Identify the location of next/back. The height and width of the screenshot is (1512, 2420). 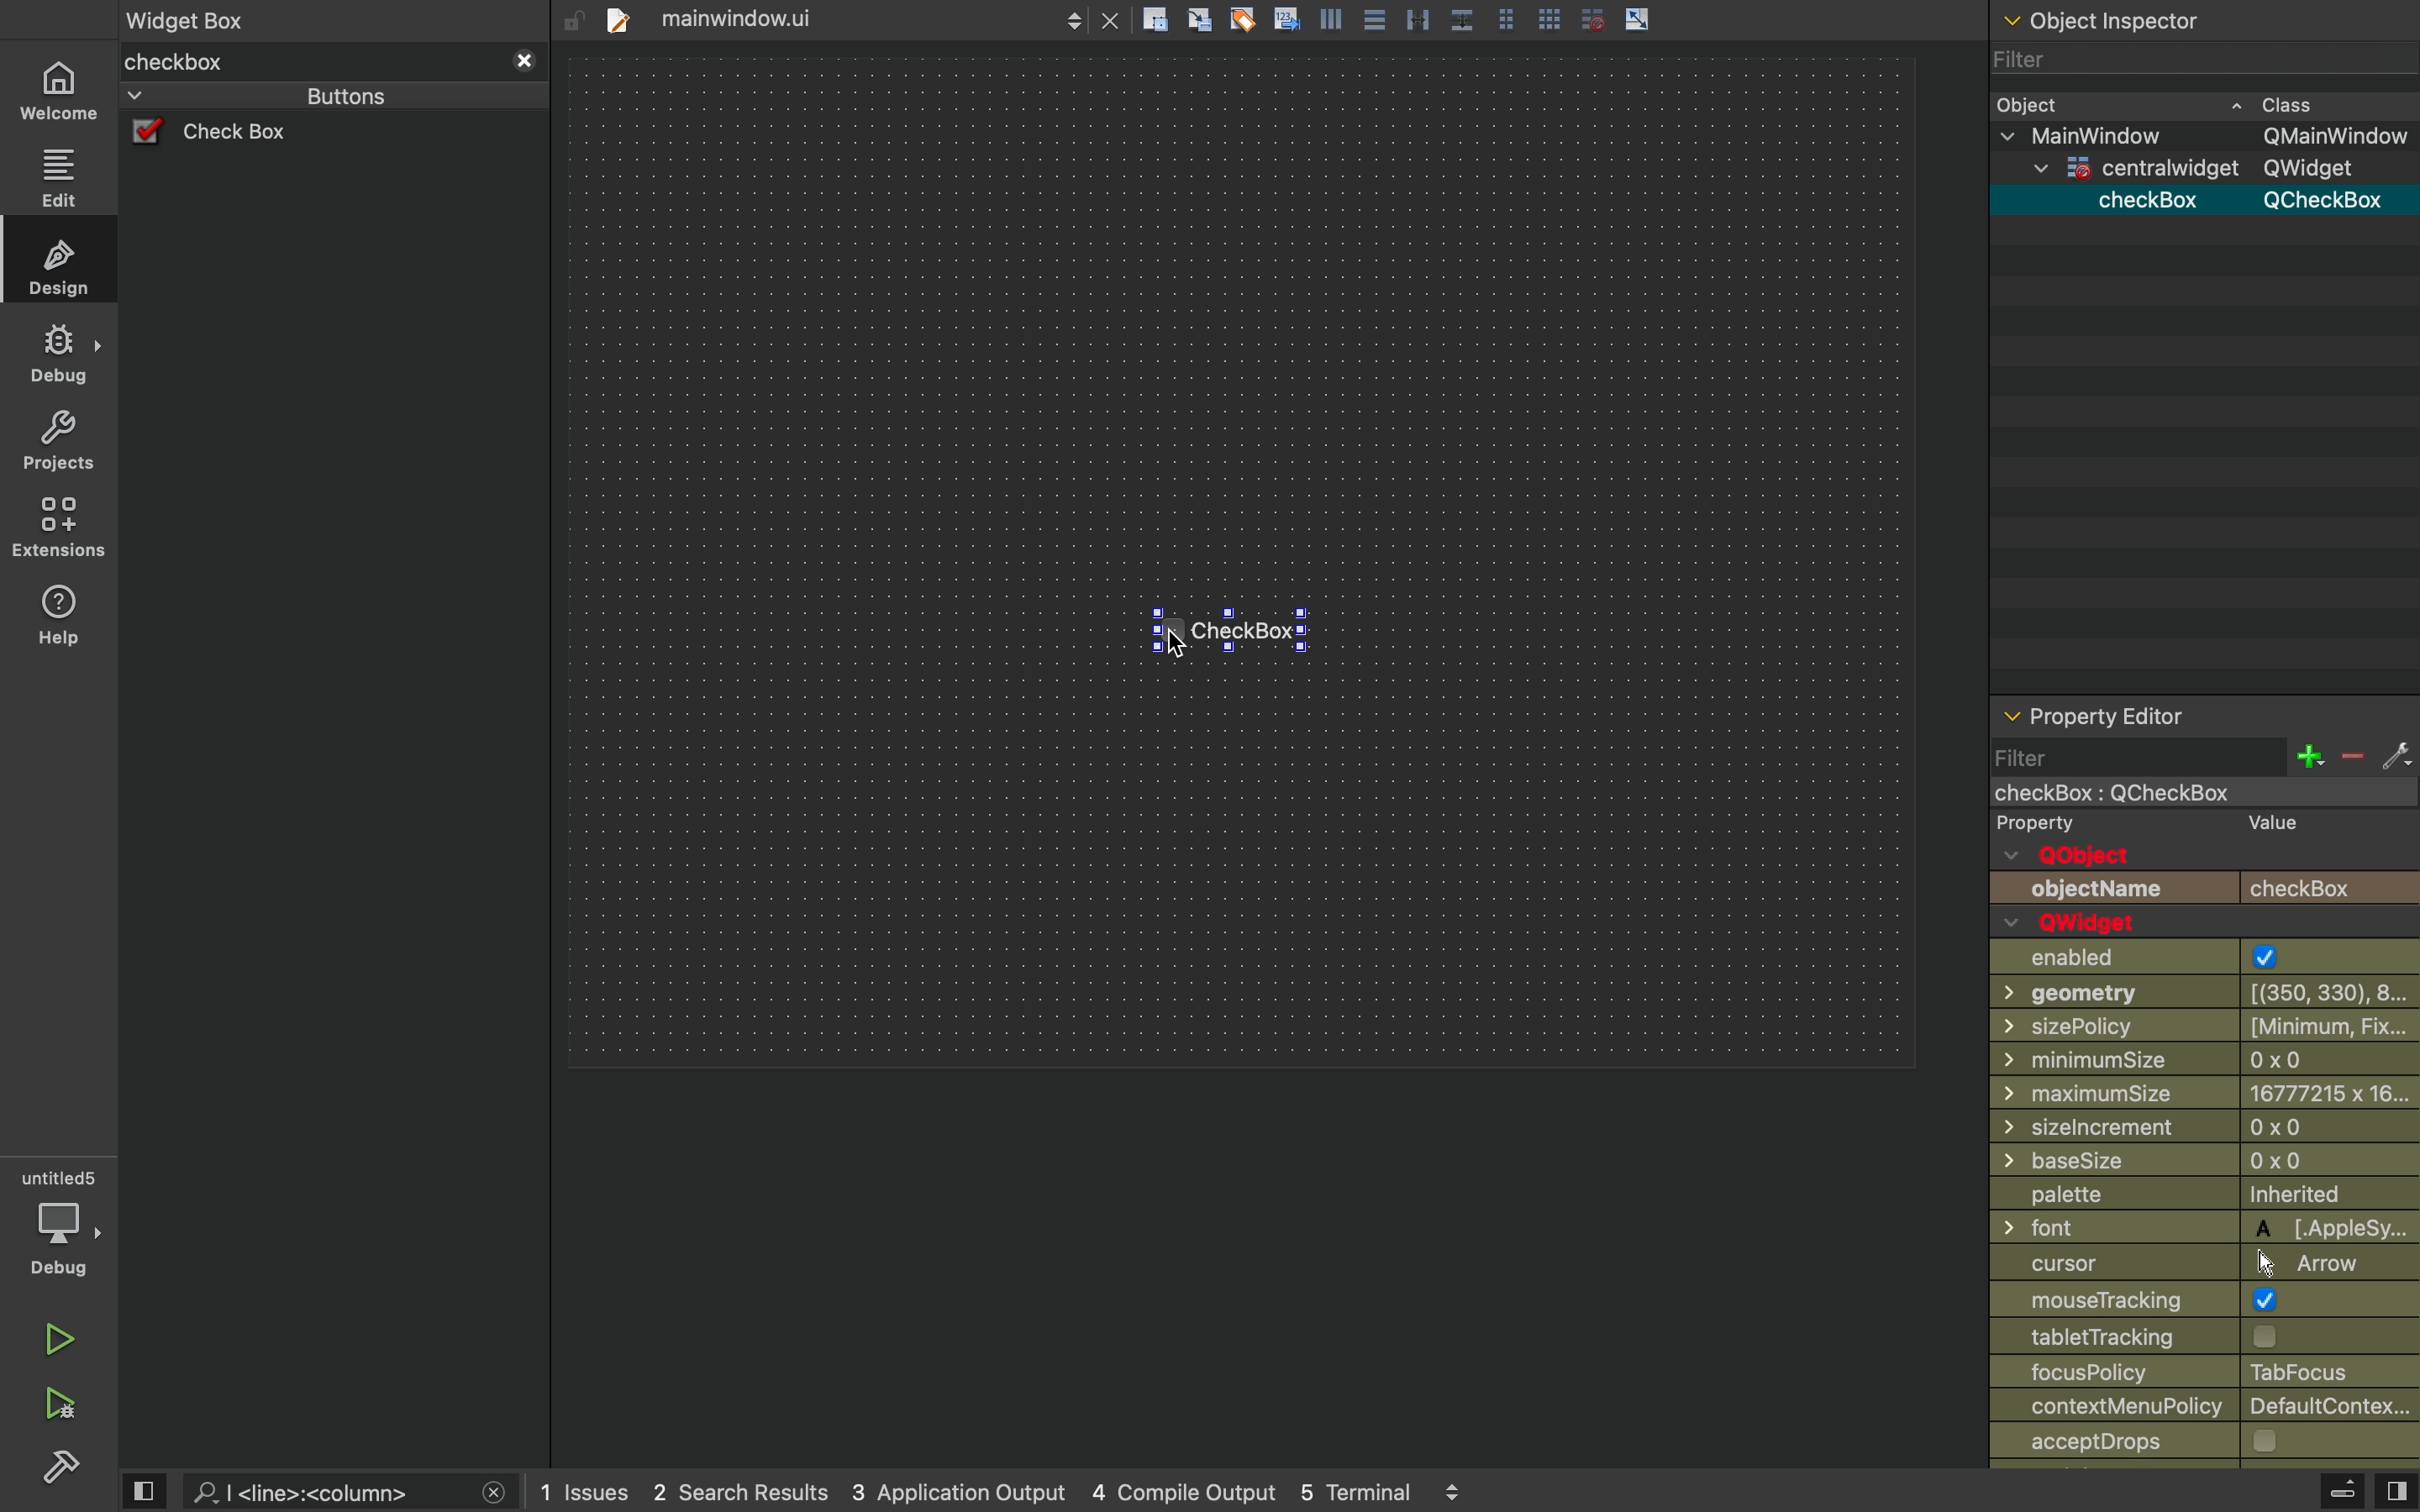
(1074, 18).